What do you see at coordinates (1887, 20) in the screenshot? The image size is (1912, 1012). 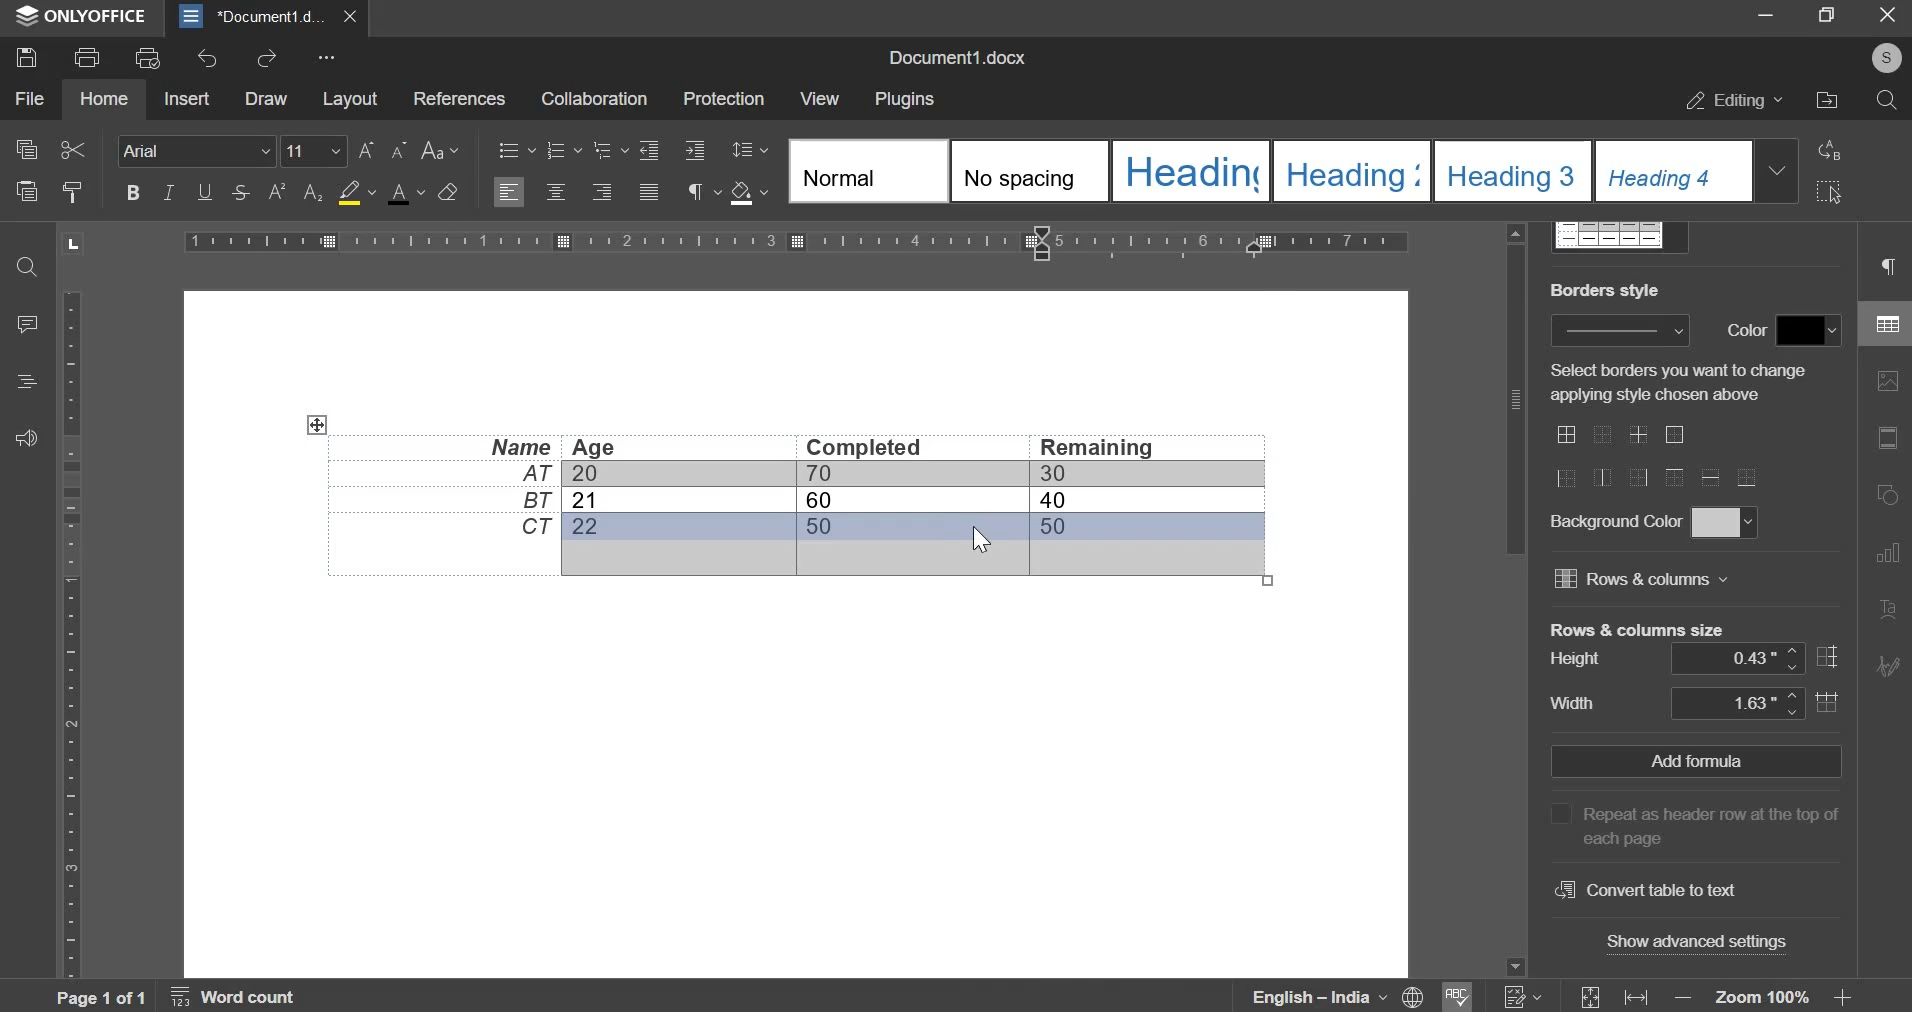 I see `exit` at bounding box center [1887, 20].